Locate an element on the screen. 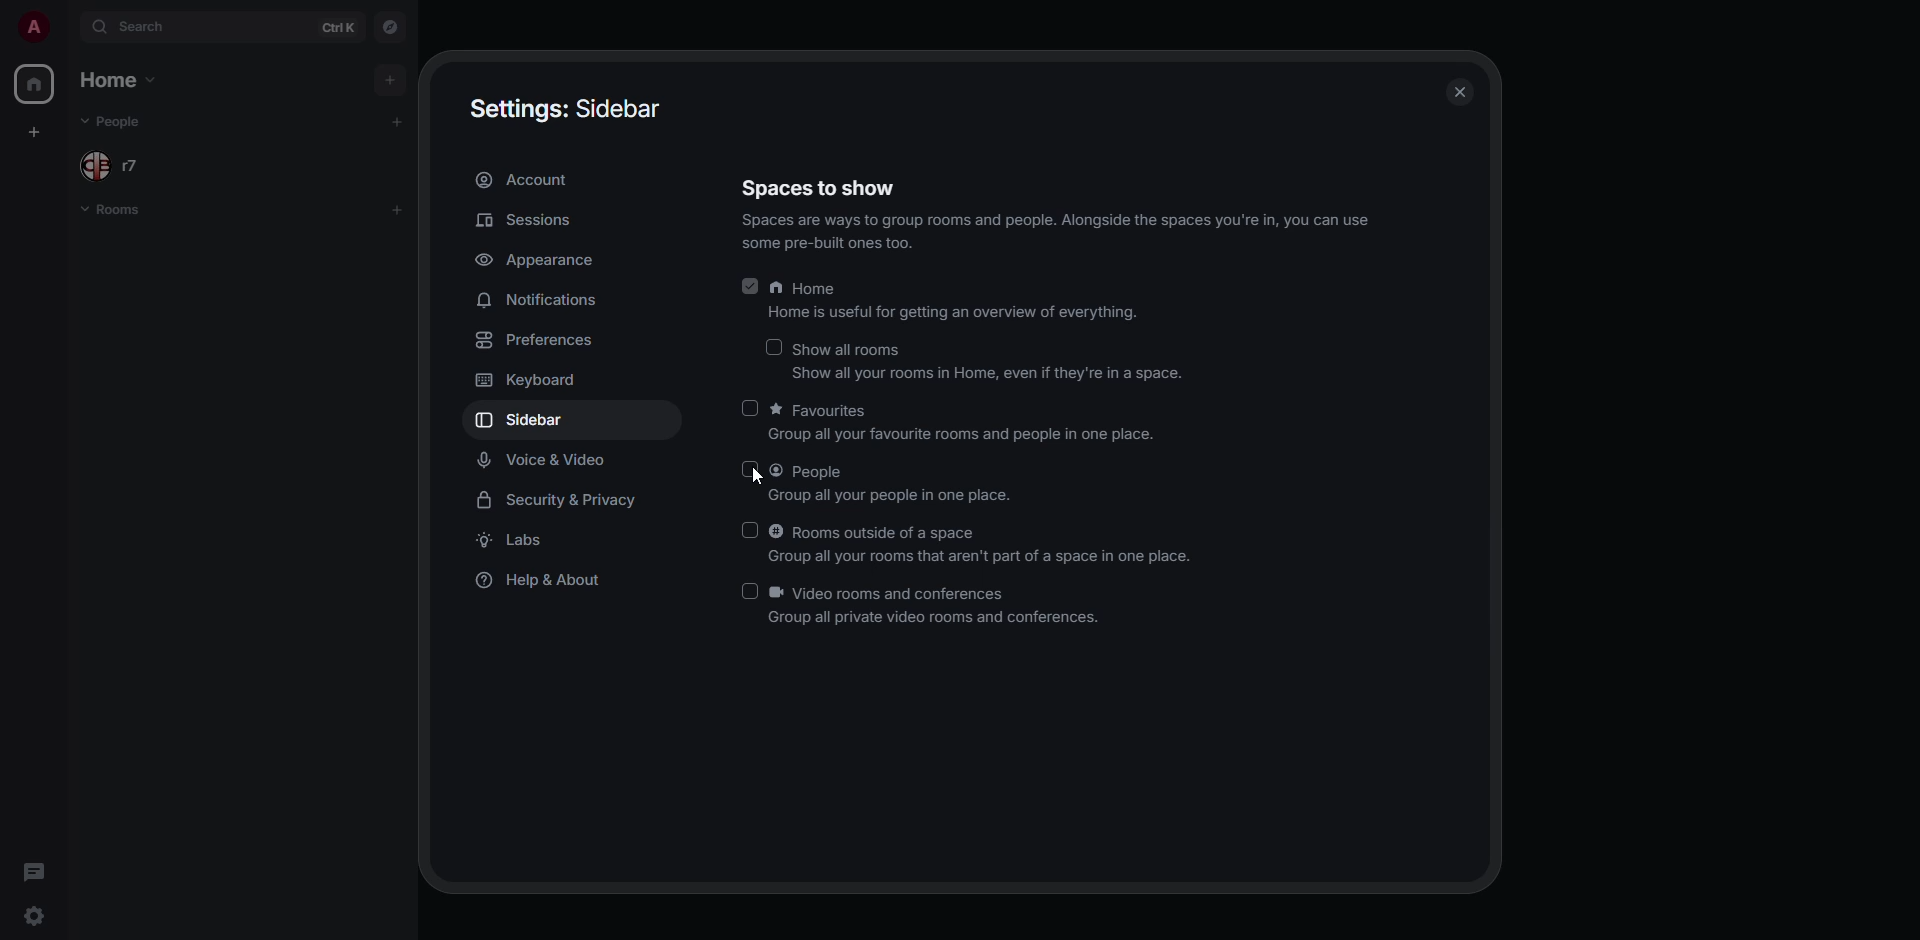 The width and height of the screenshot is (1920, 940). quick settings is located at coordinates (36, 914).